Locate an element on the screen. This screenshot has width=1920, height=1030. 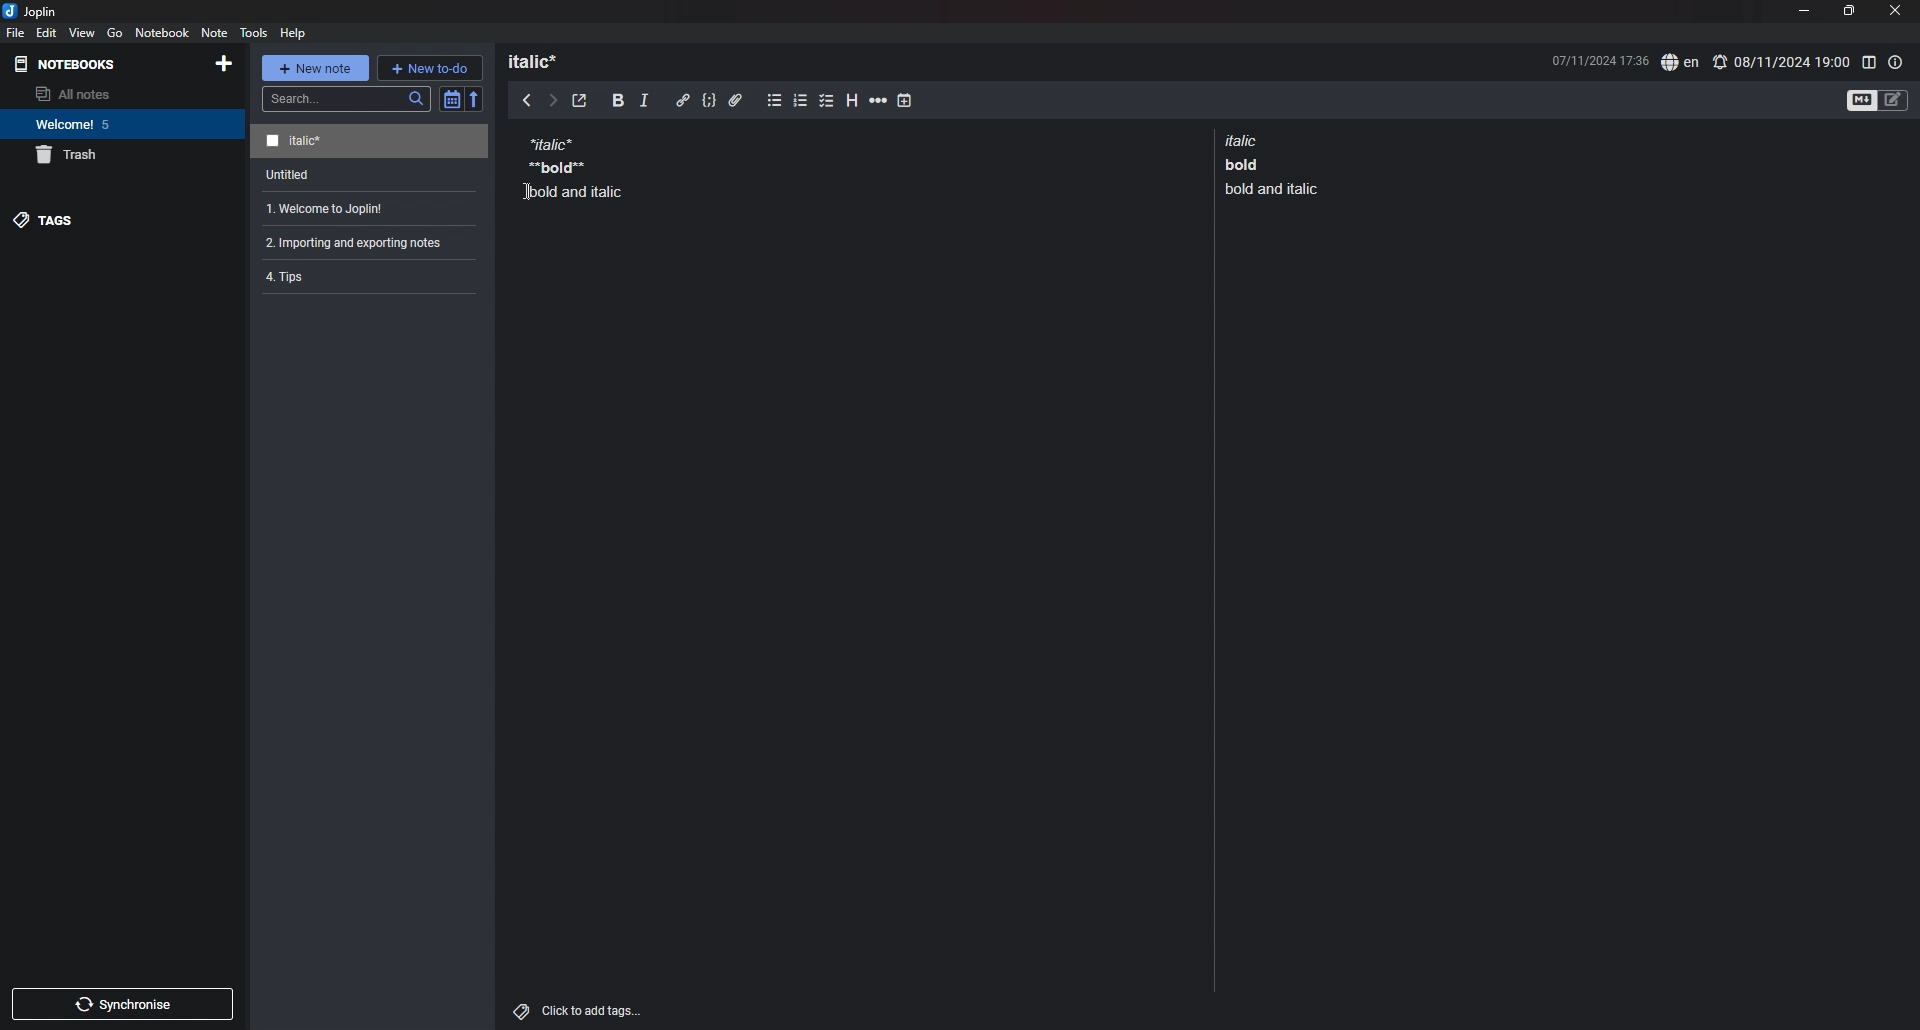
Cursor is located at coordinates (532, 189).